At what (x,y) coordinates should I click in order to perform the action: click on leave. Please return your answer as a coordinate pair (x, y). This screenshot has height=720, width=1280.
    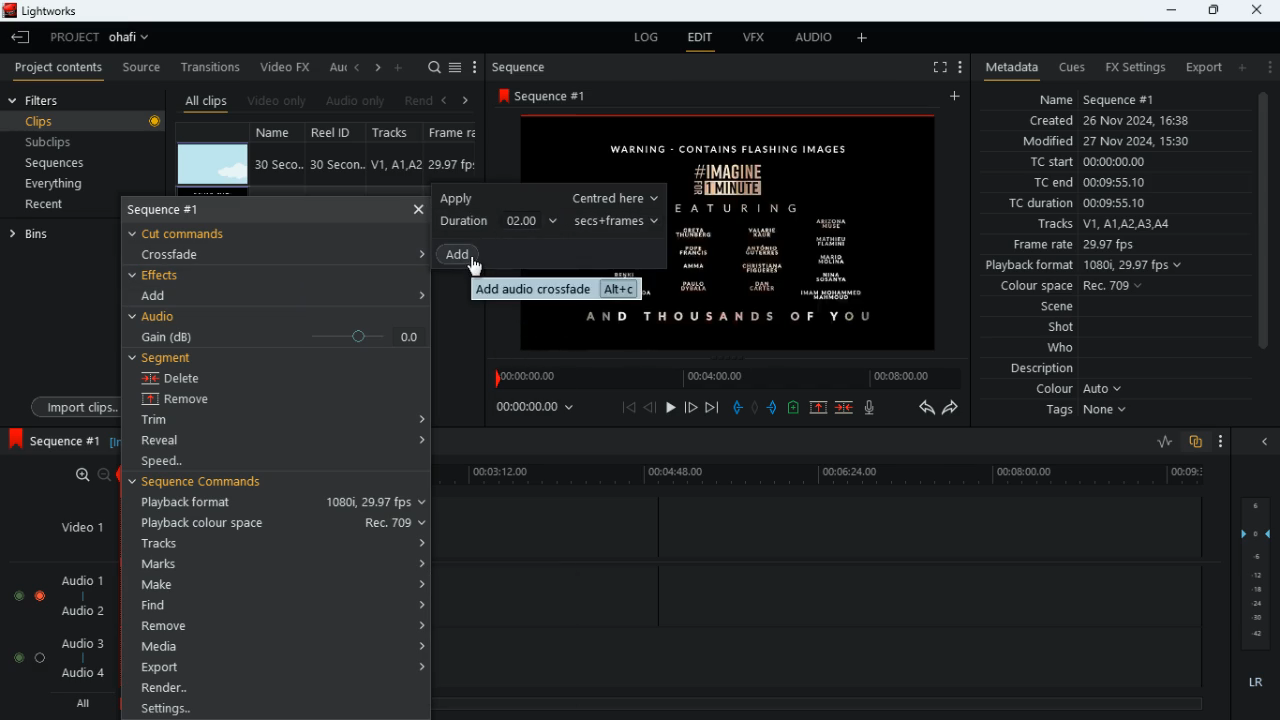
    Looking at the image, I should click on (22, 37).